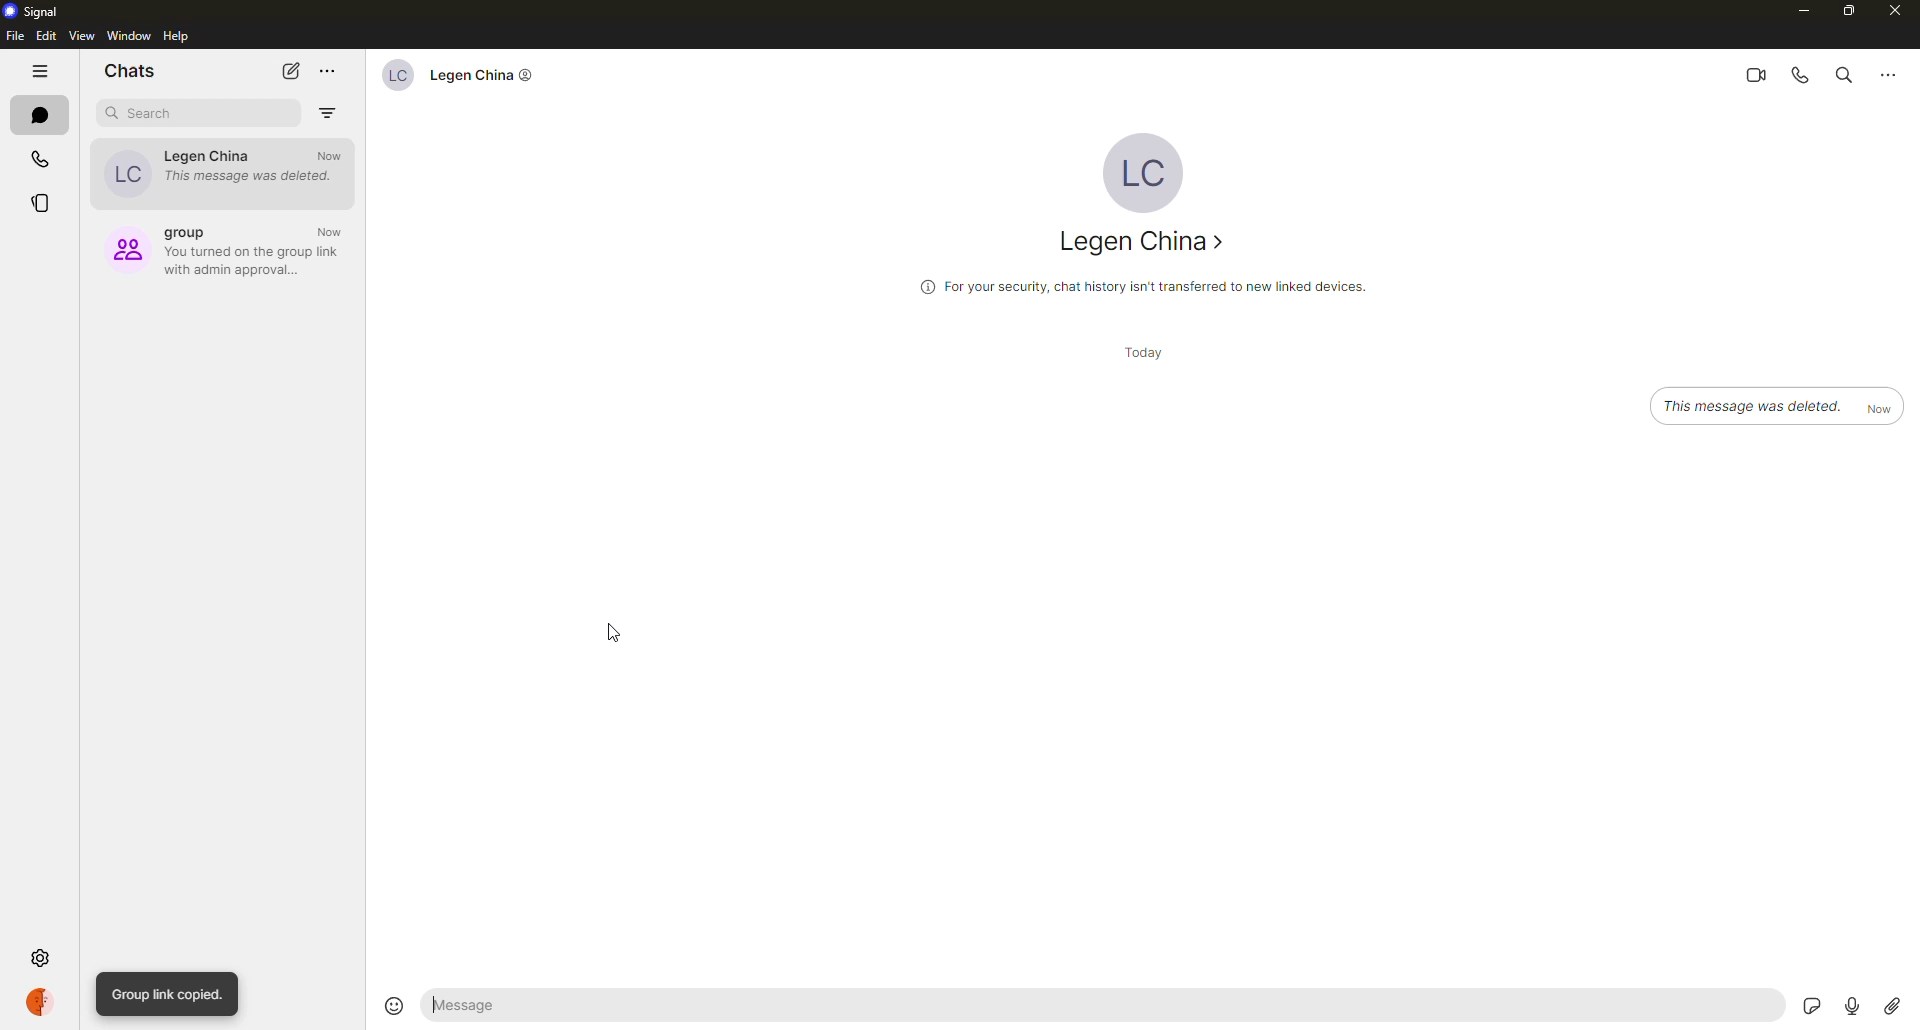 This screenshot has height=1030, width=1920. What do you see at coordinates (1140, 353) in the screenshot?
I see `day` at bounding box center [1140, 353].